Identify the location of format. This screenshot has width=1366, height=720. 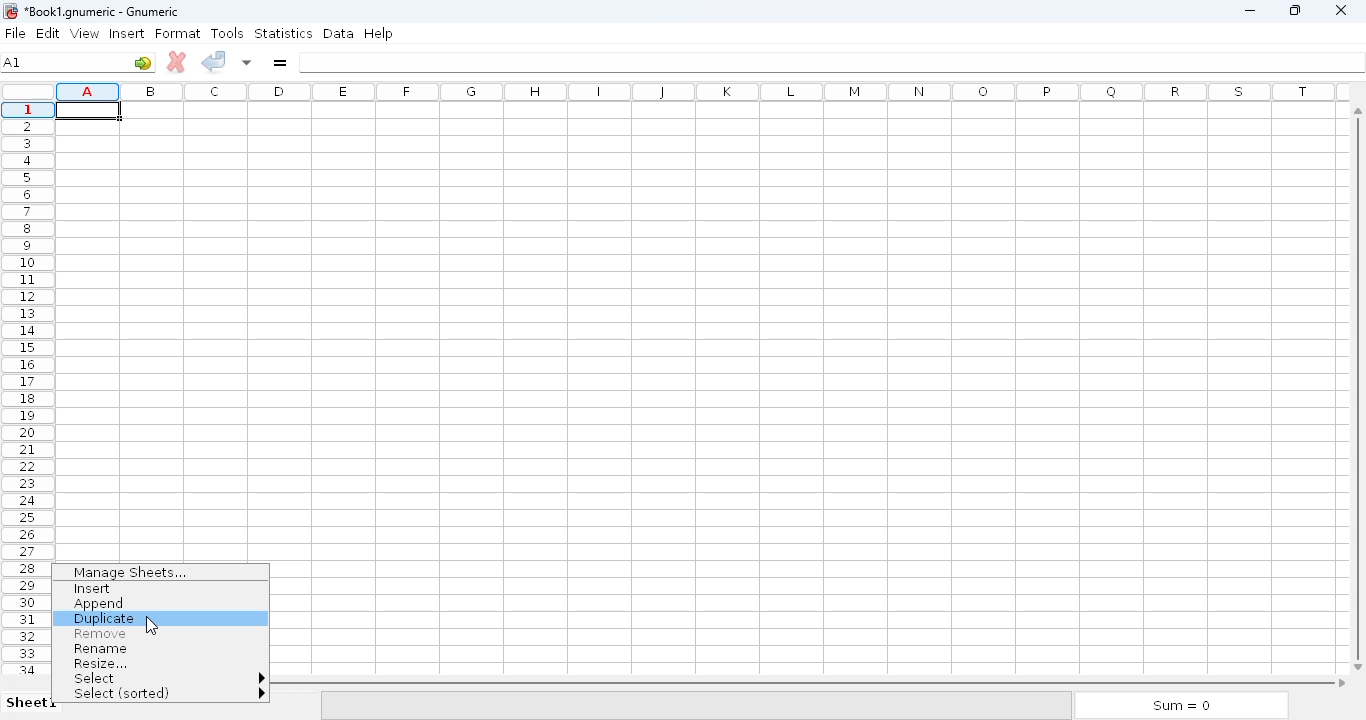
(178, 34).